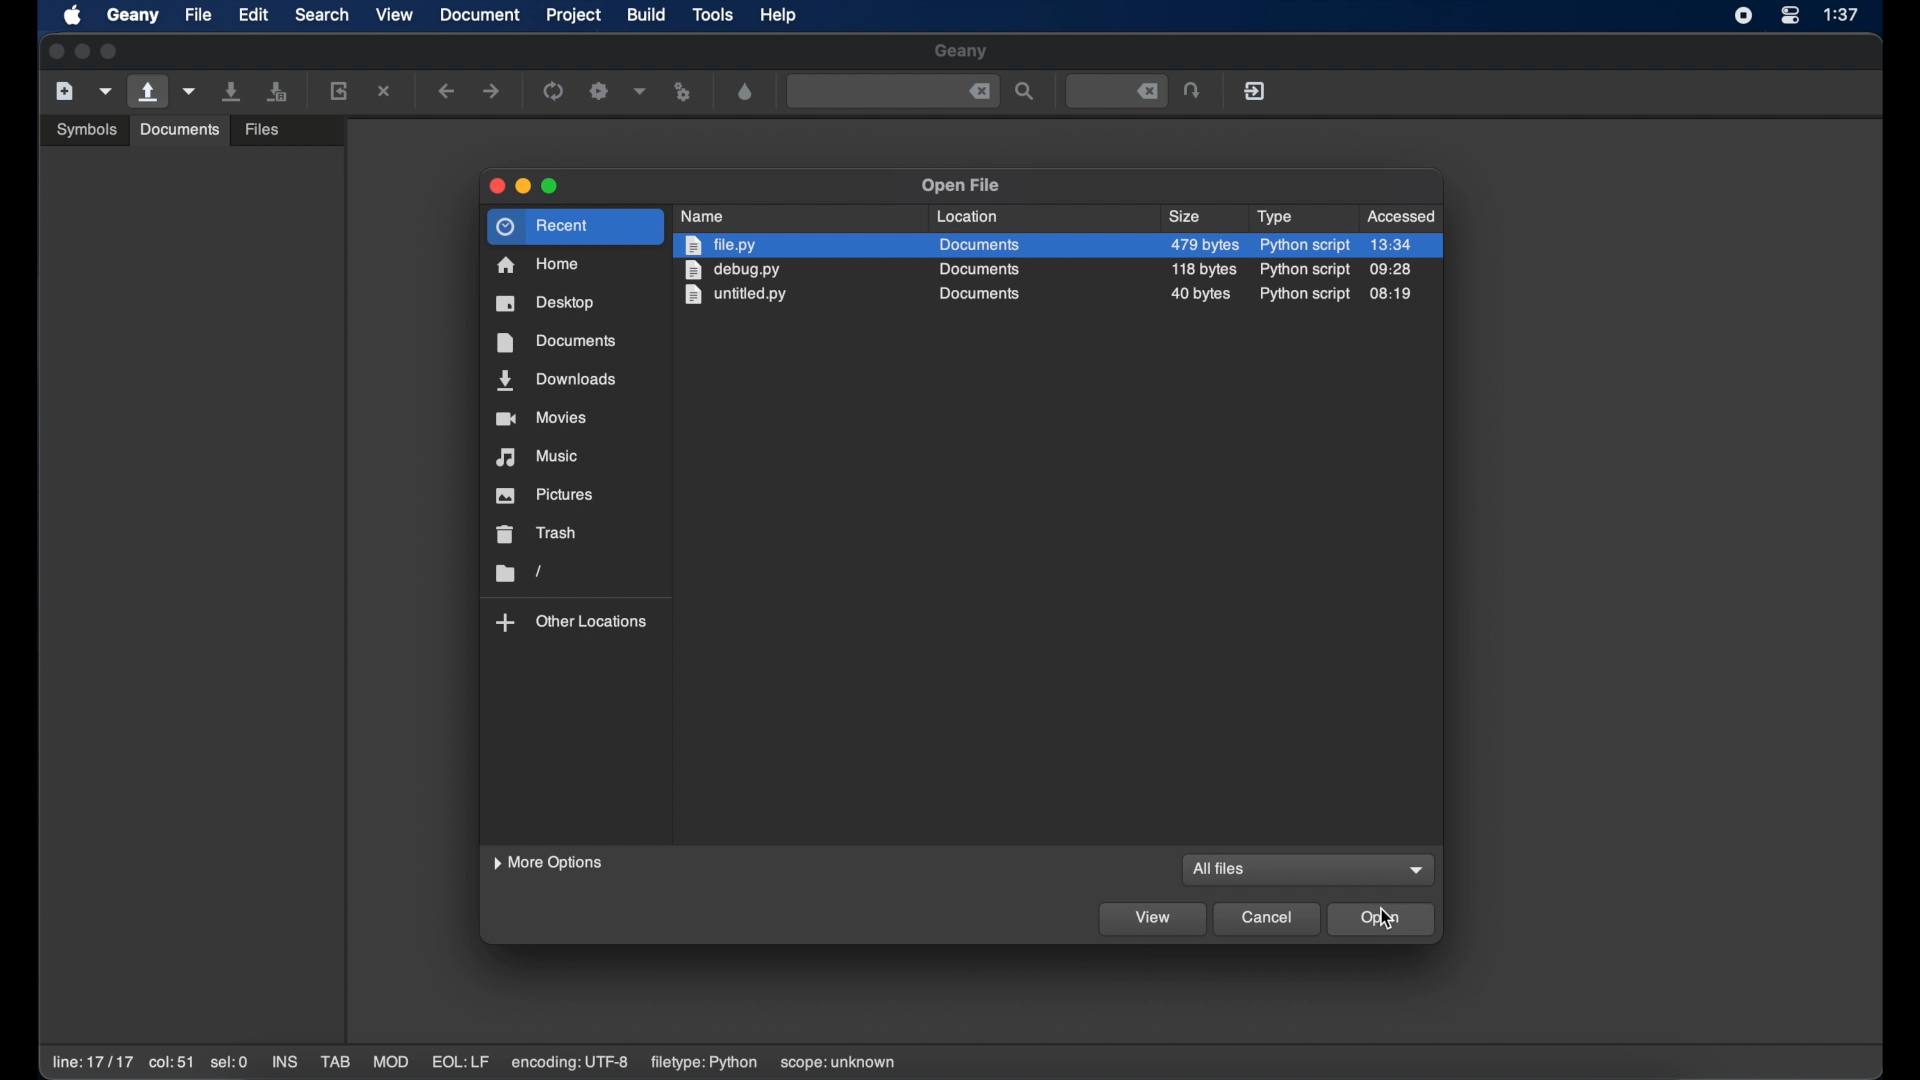 The width and height of the screenshot is (1920, 1080). I want to click on more options, so click(550, 863).